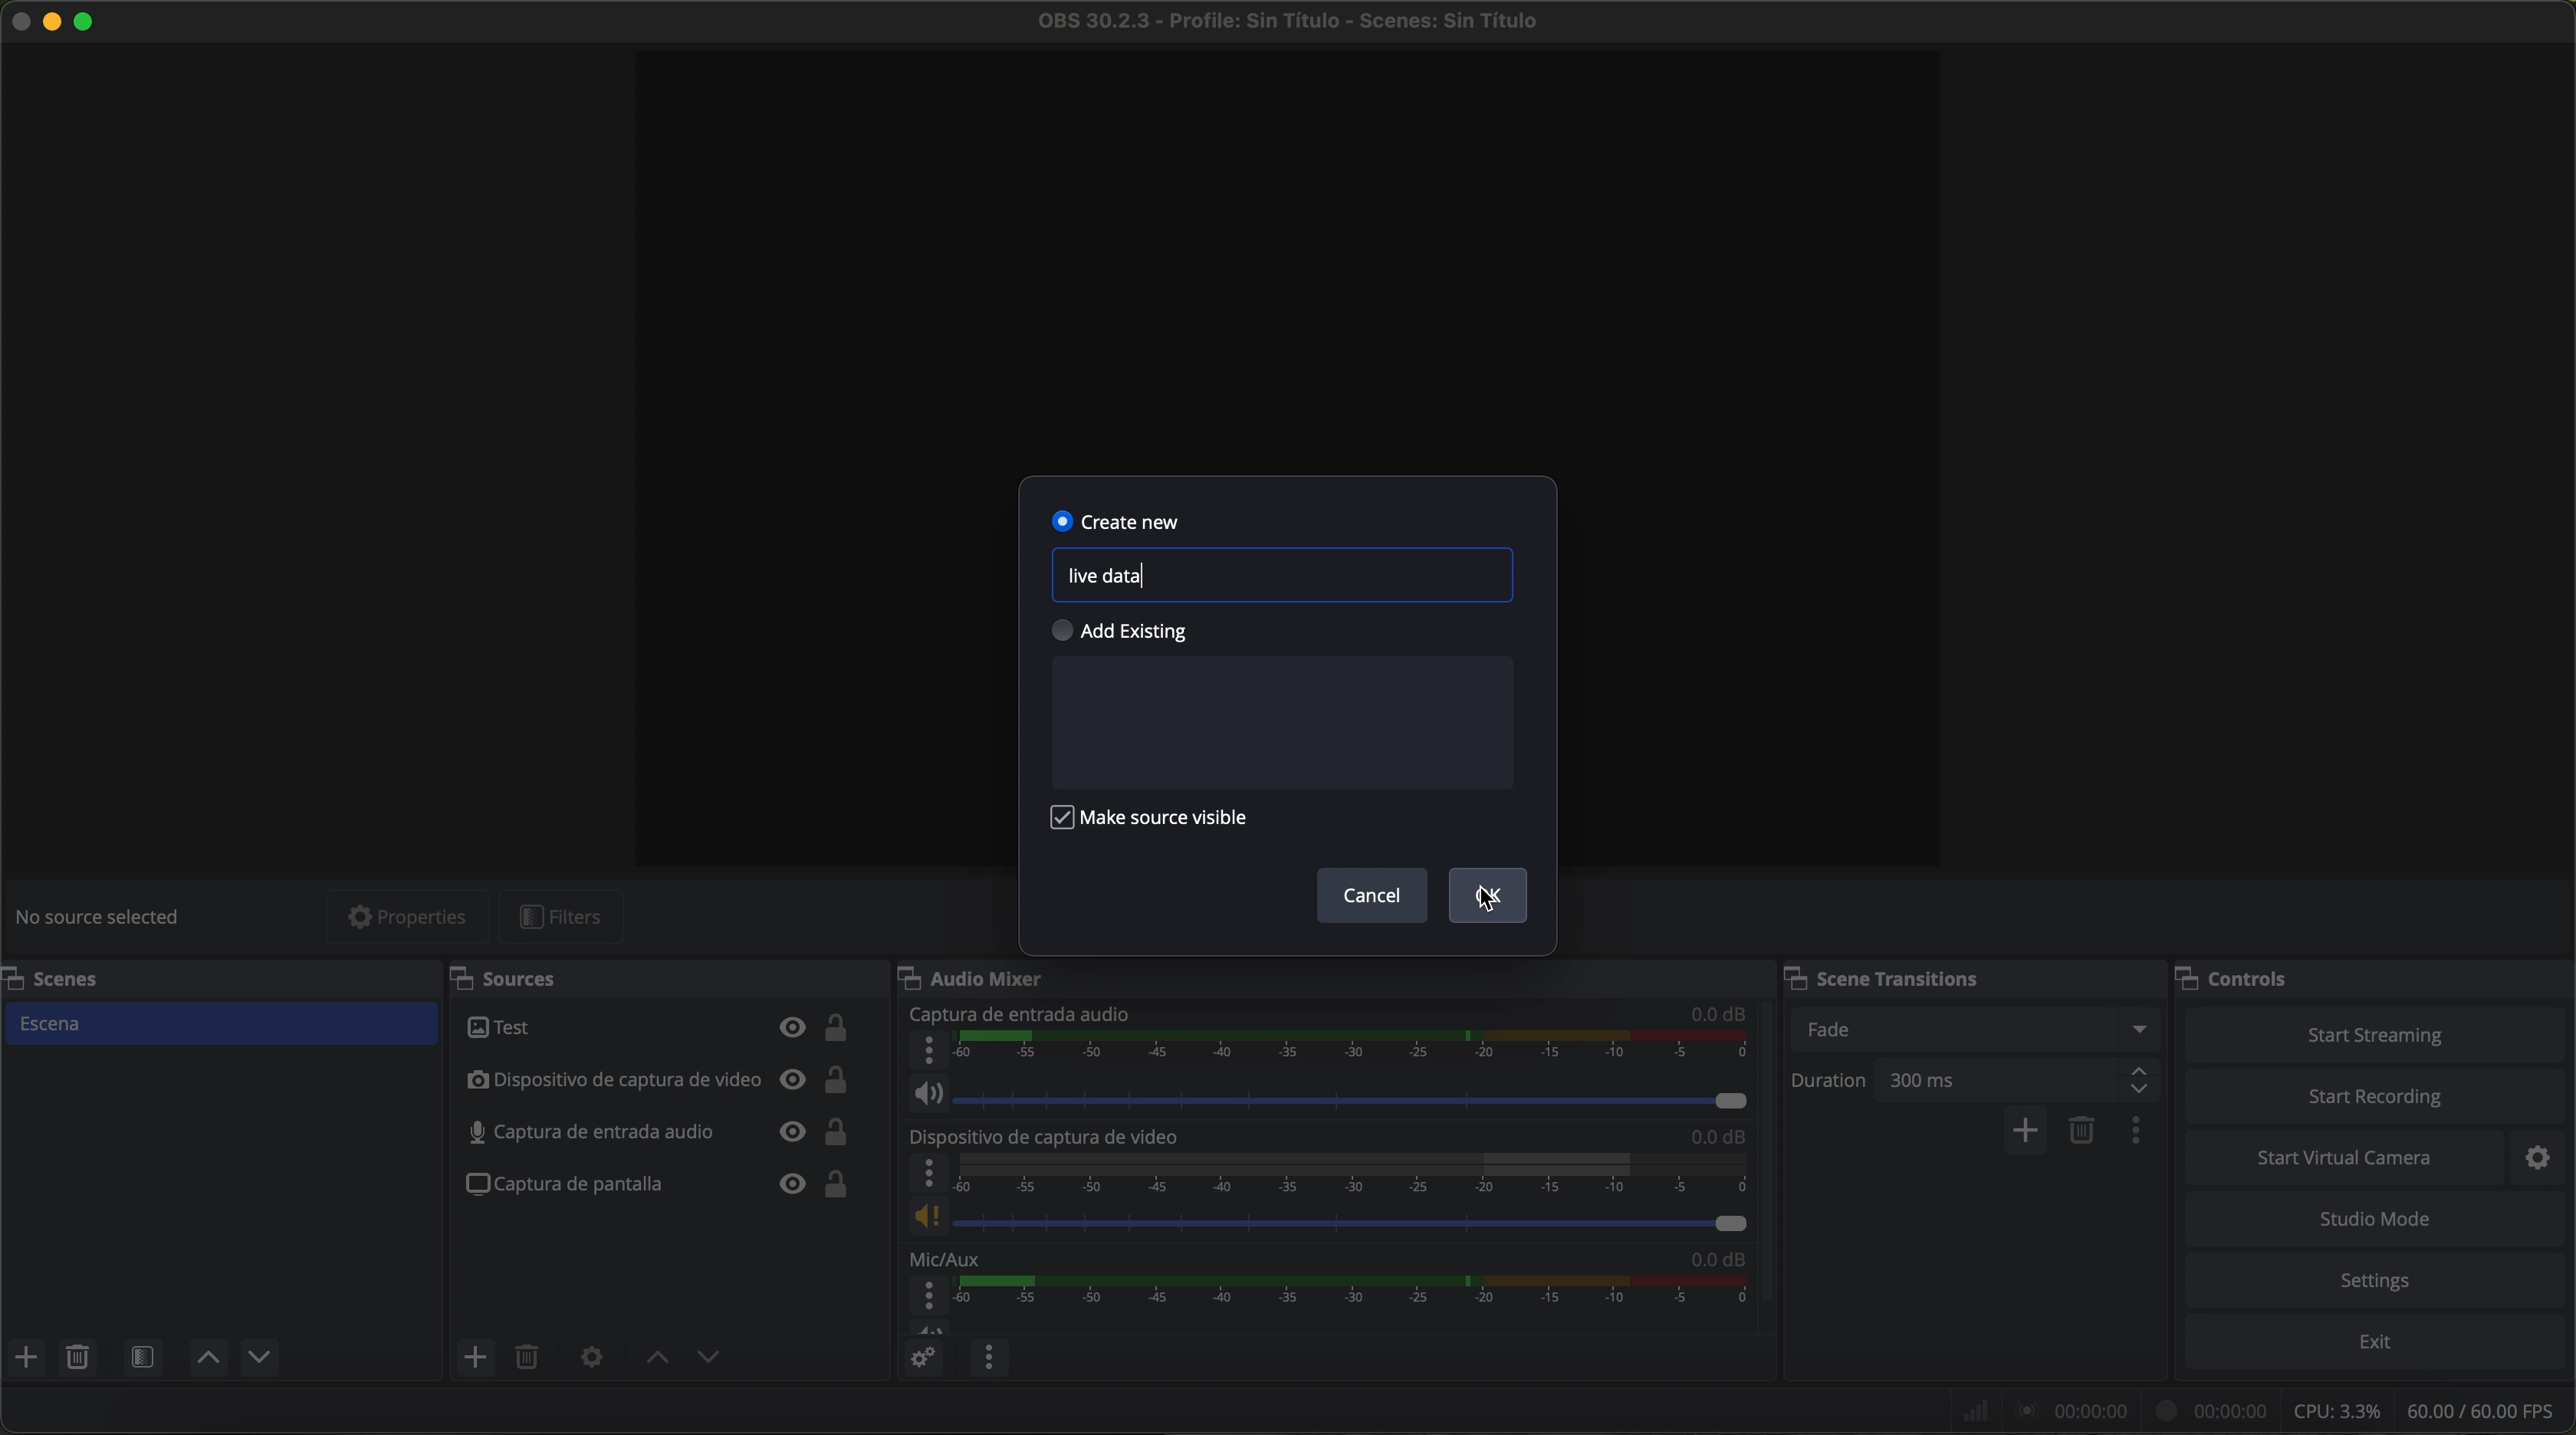 The image size is (2576, 1435). Describe the element at coordinates (25, 1357) in the screenshot. I see `add scenes` at that location.